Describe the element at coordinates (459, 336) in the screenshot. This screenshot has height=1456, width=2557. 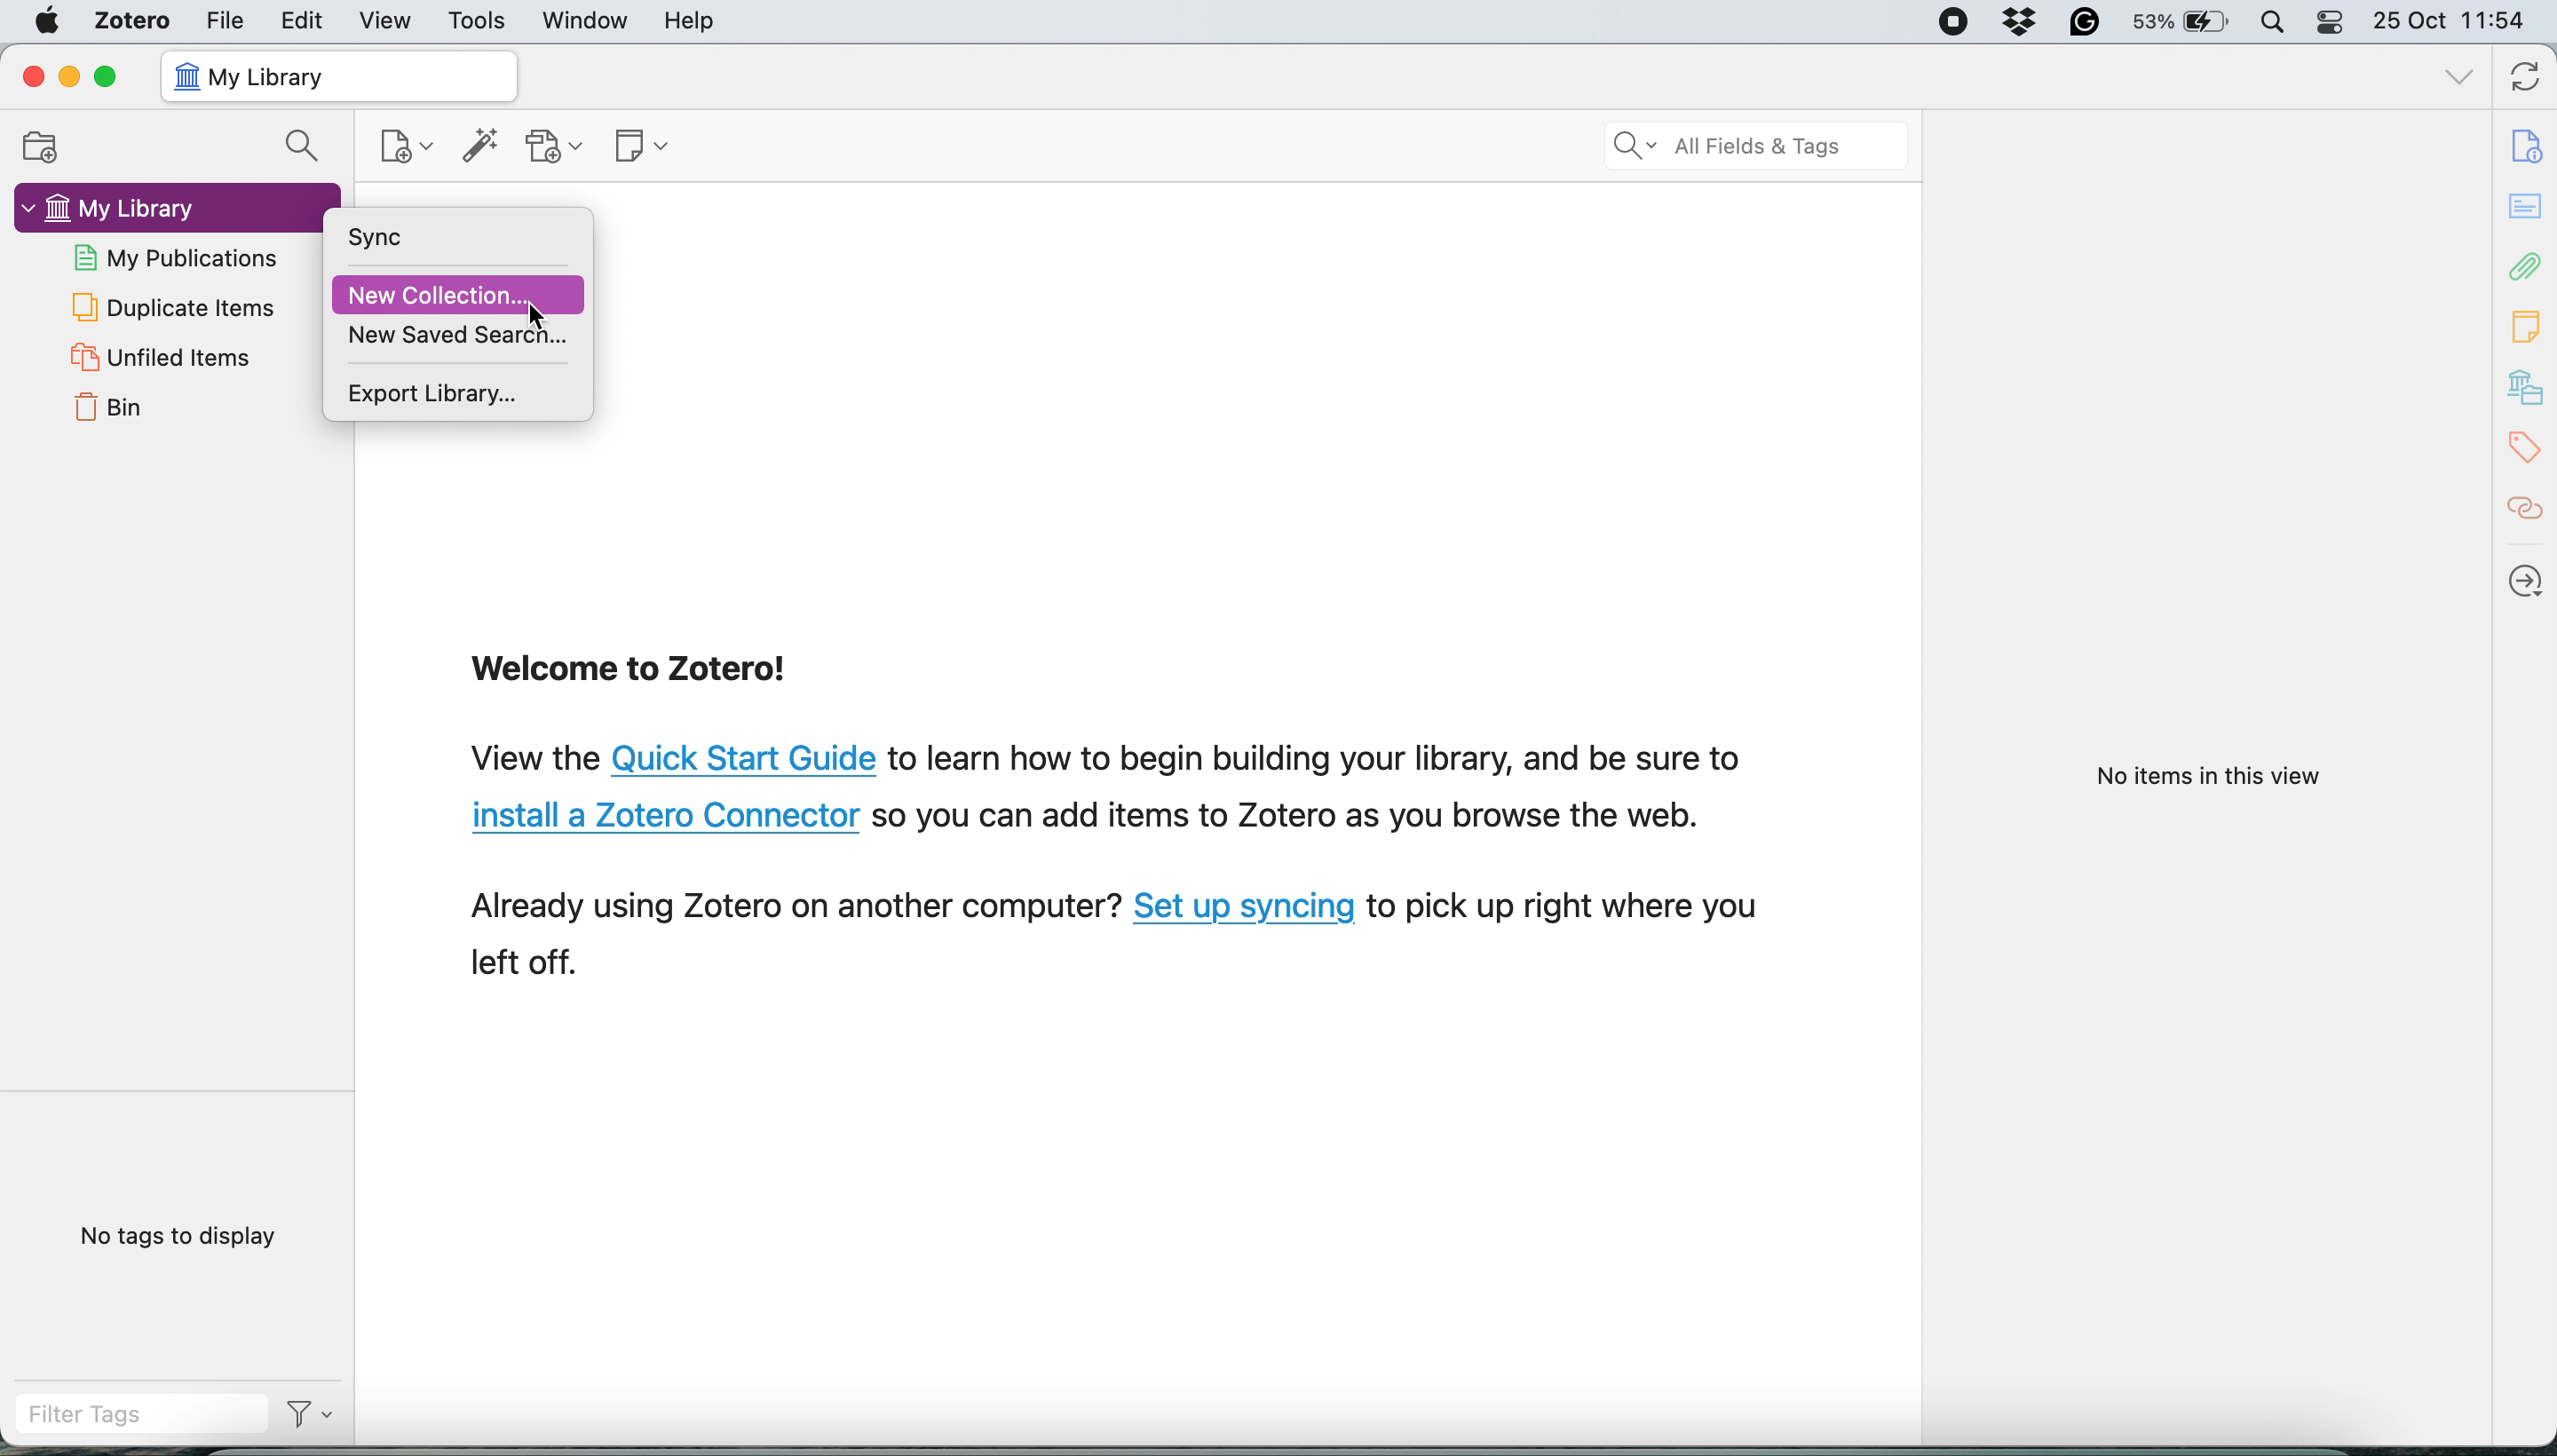
I see `New Saved Search...` at that location.